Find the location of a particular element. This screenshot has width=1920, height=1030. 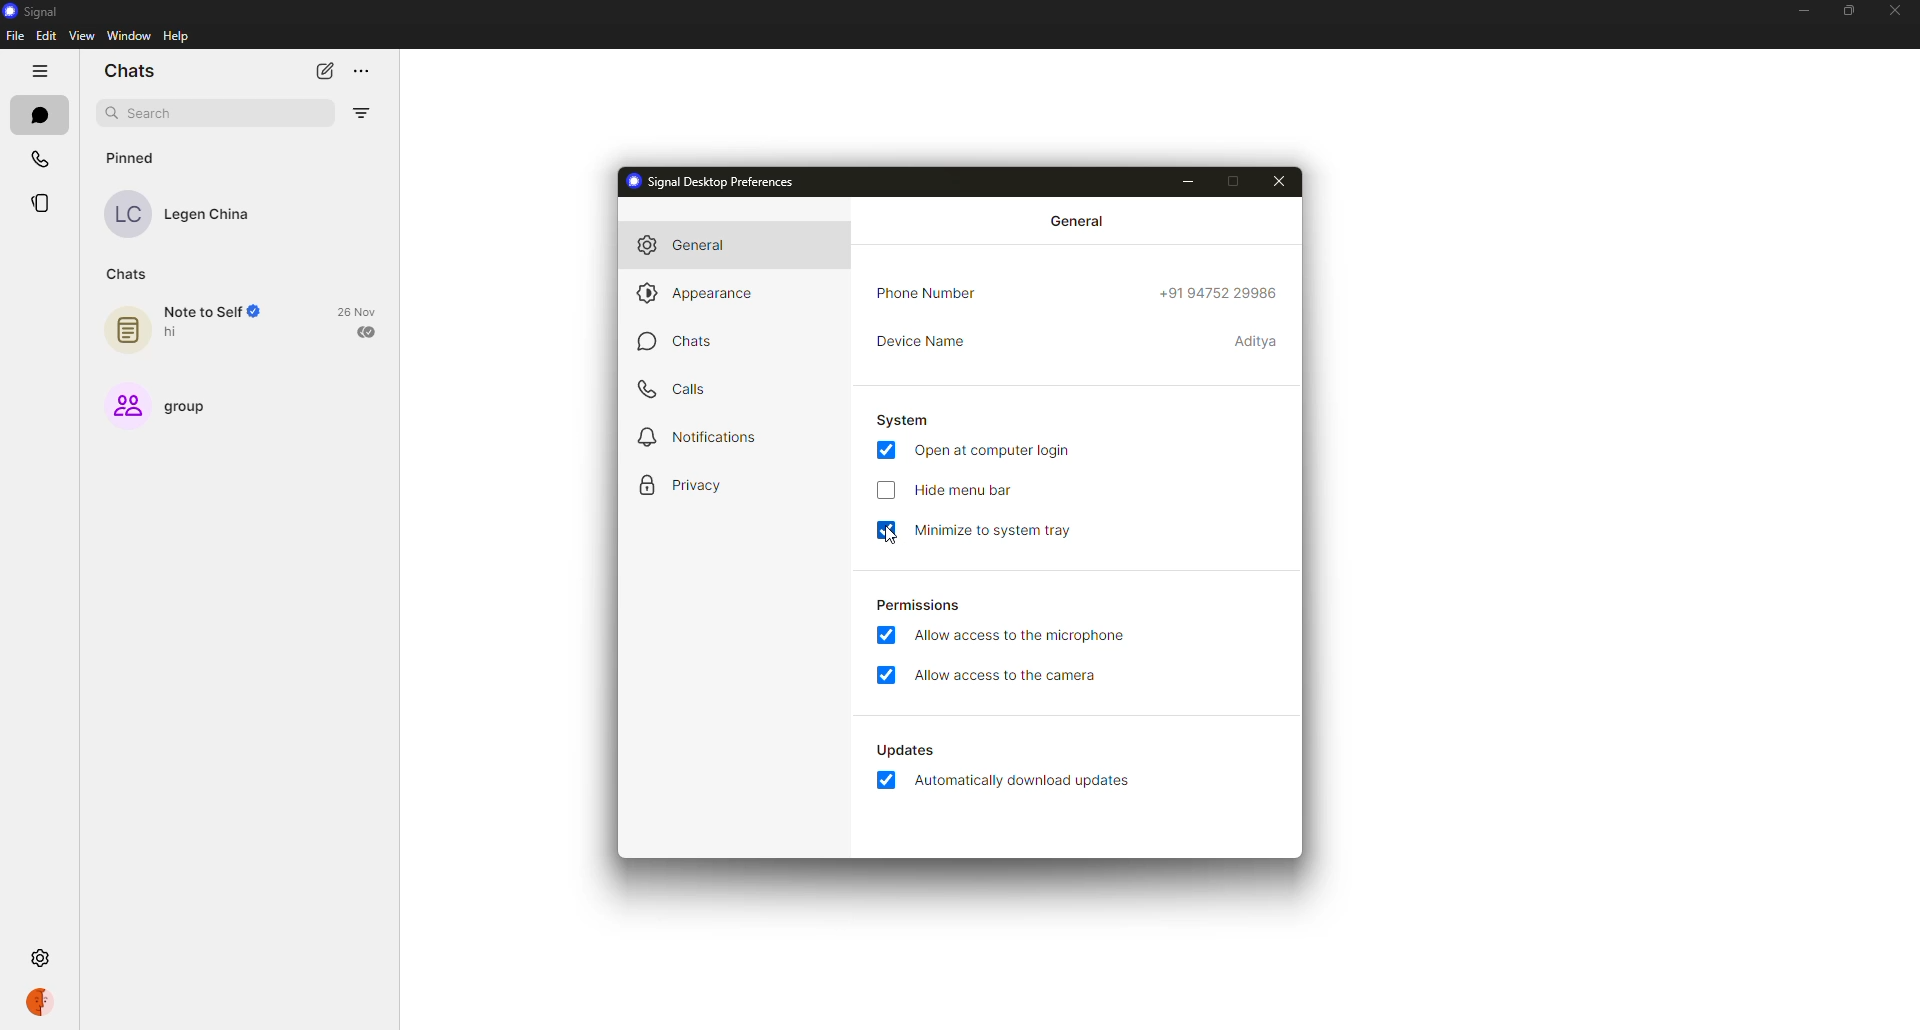

close is located at coordinates (1899, 10).